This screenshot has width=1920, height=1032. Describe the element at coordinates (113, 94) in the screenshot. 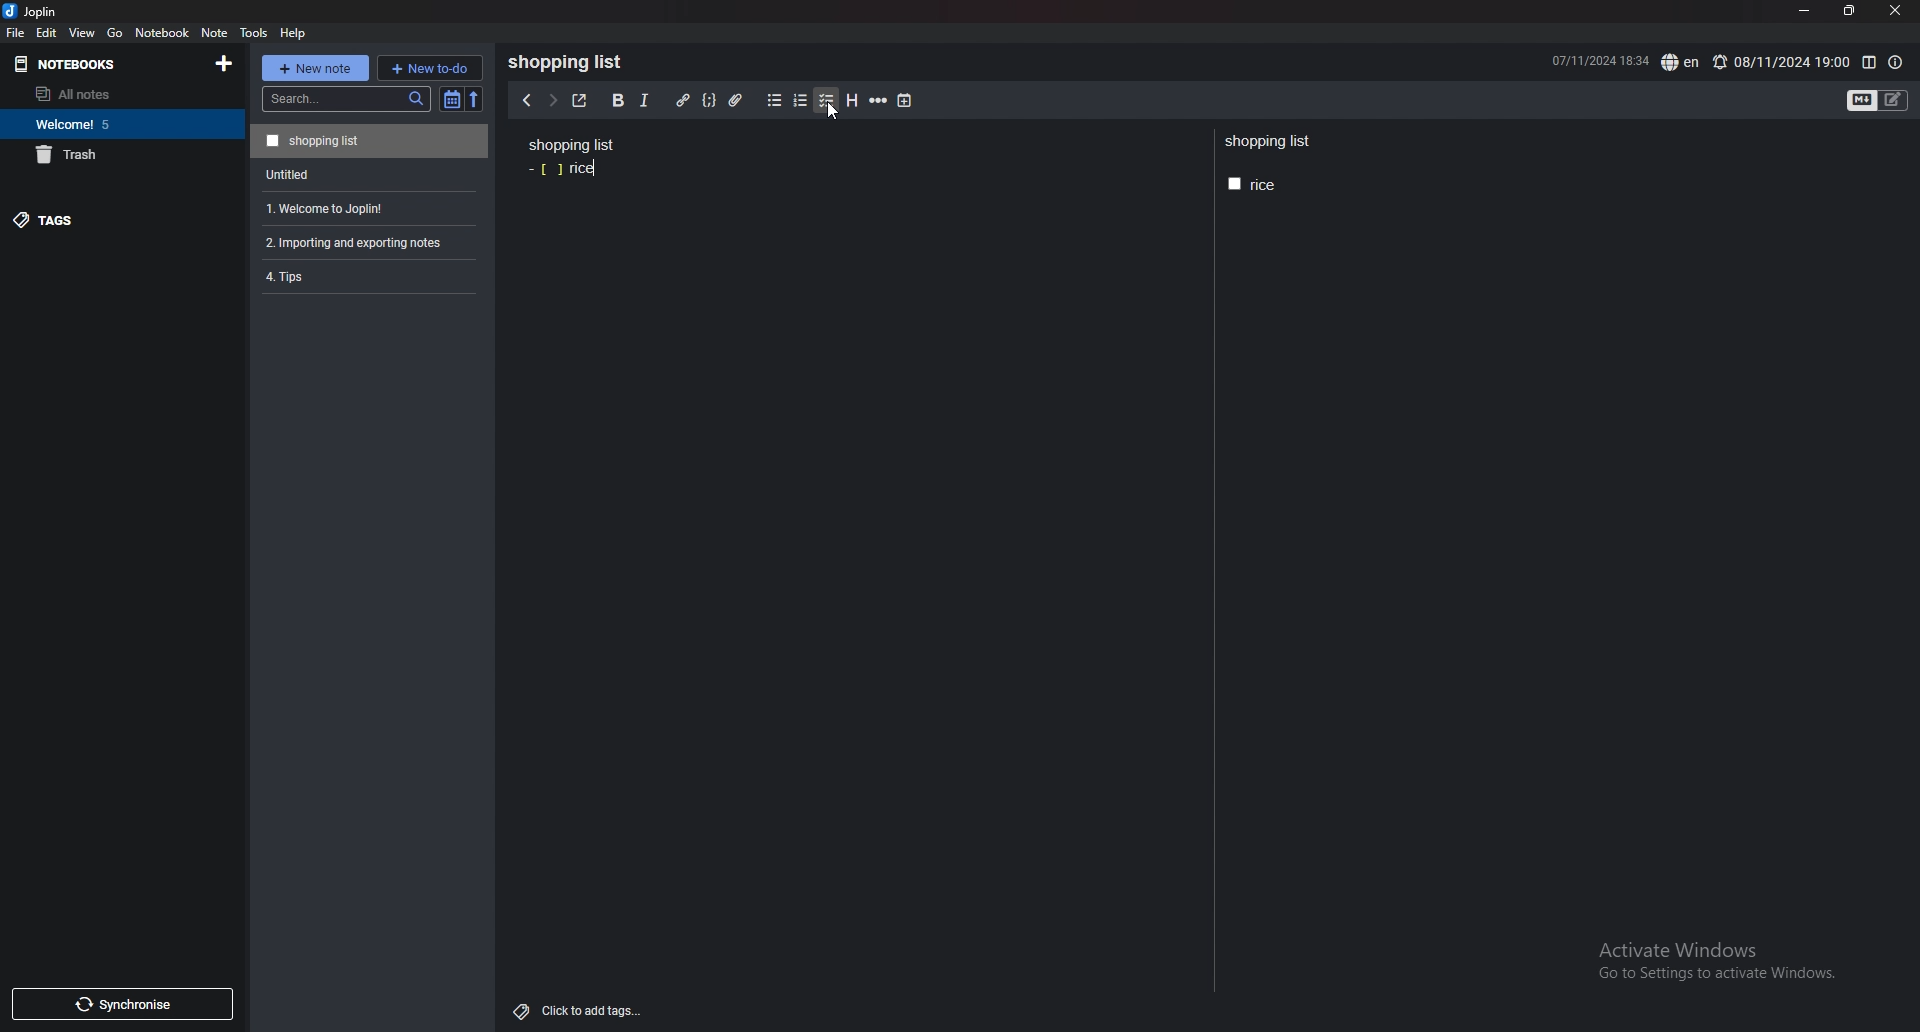

I see `all notes` at that location.